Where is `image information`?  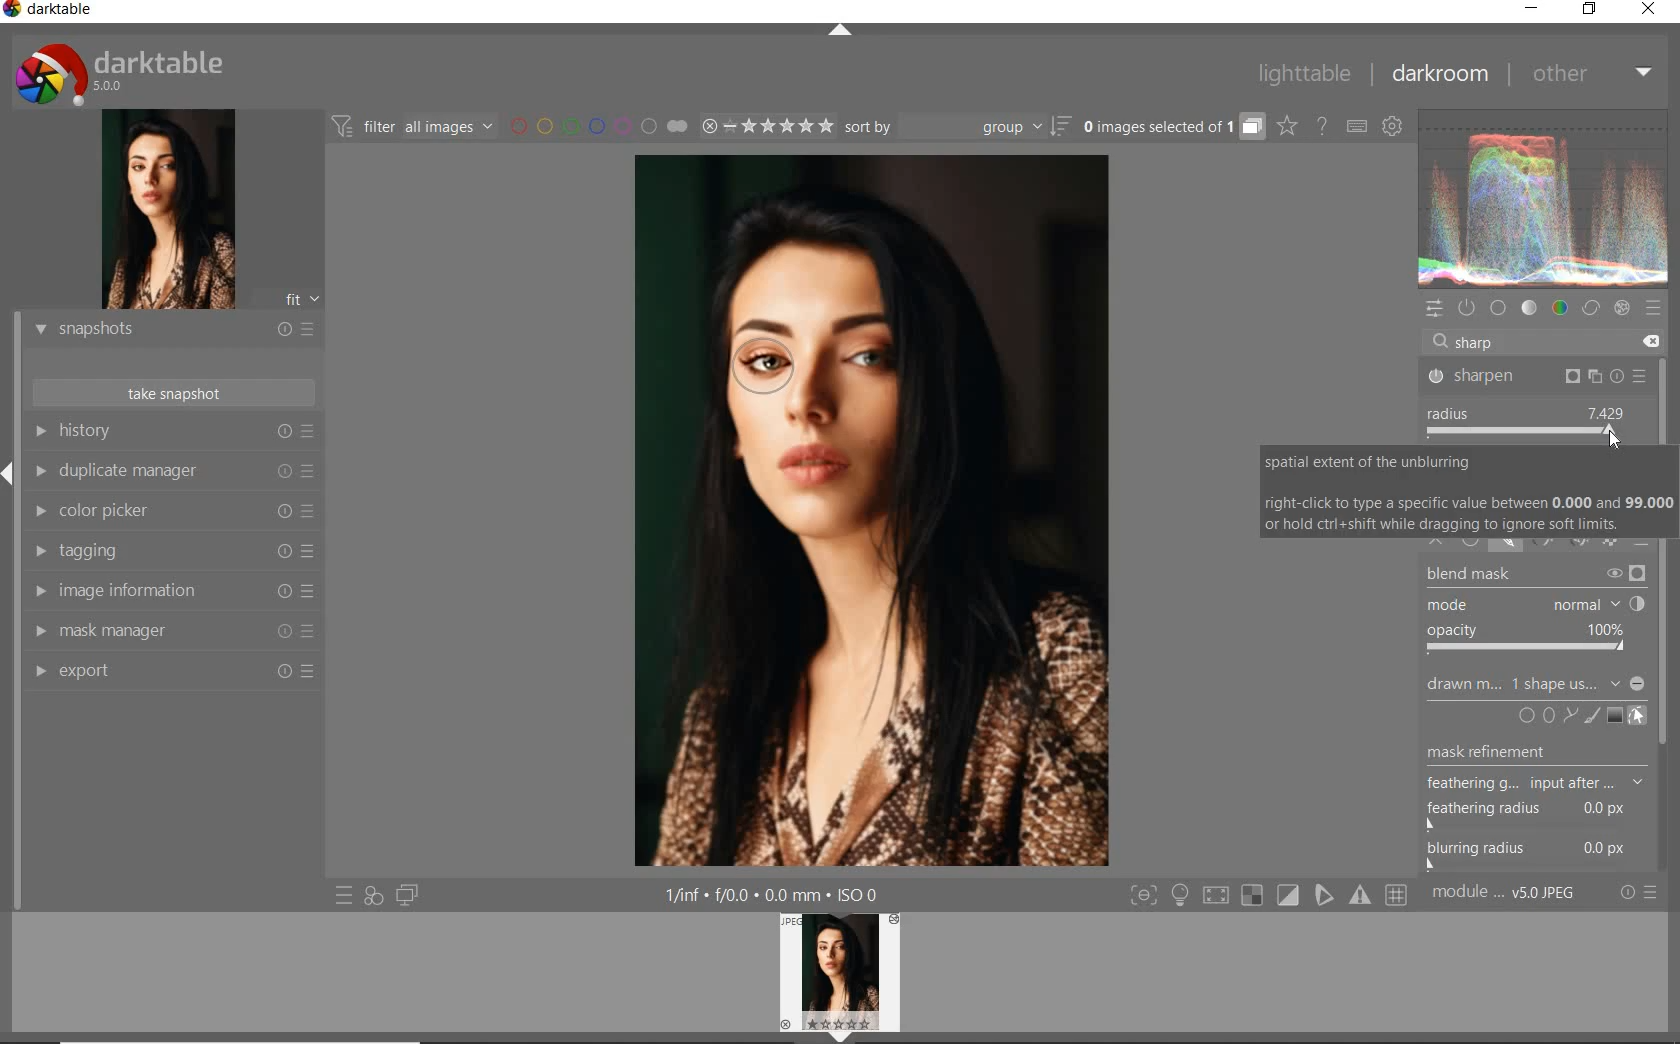
image information is located at coordinates (172, 591).